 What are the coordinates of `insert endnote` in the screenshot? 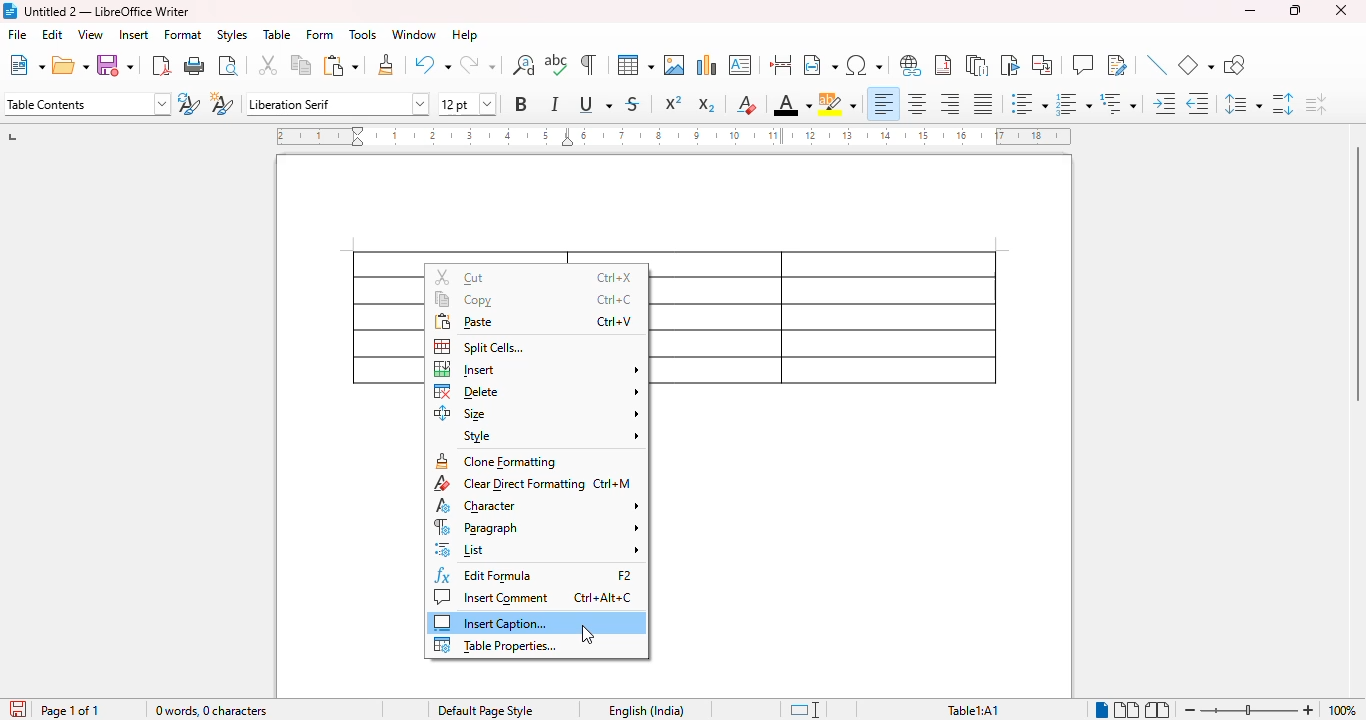 It's located at (977, 65).